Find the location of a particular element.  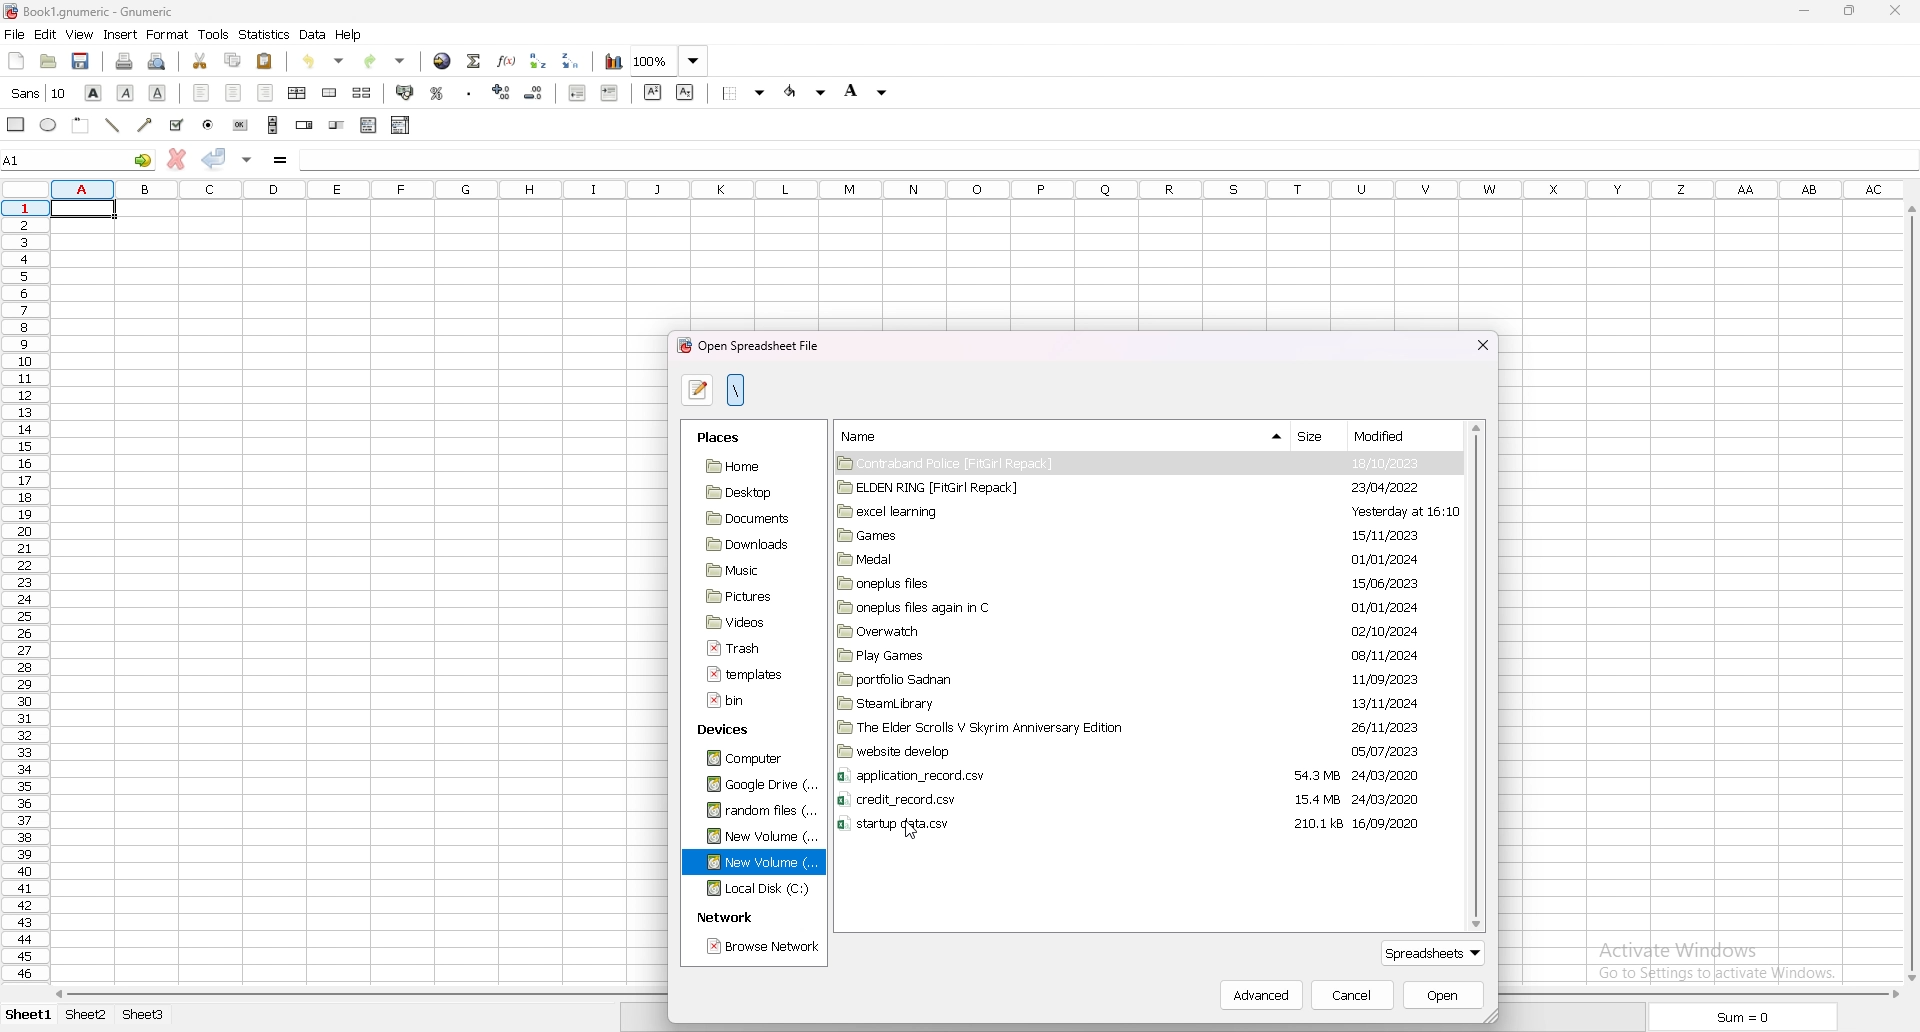

location is located at coordinates (736, 390).